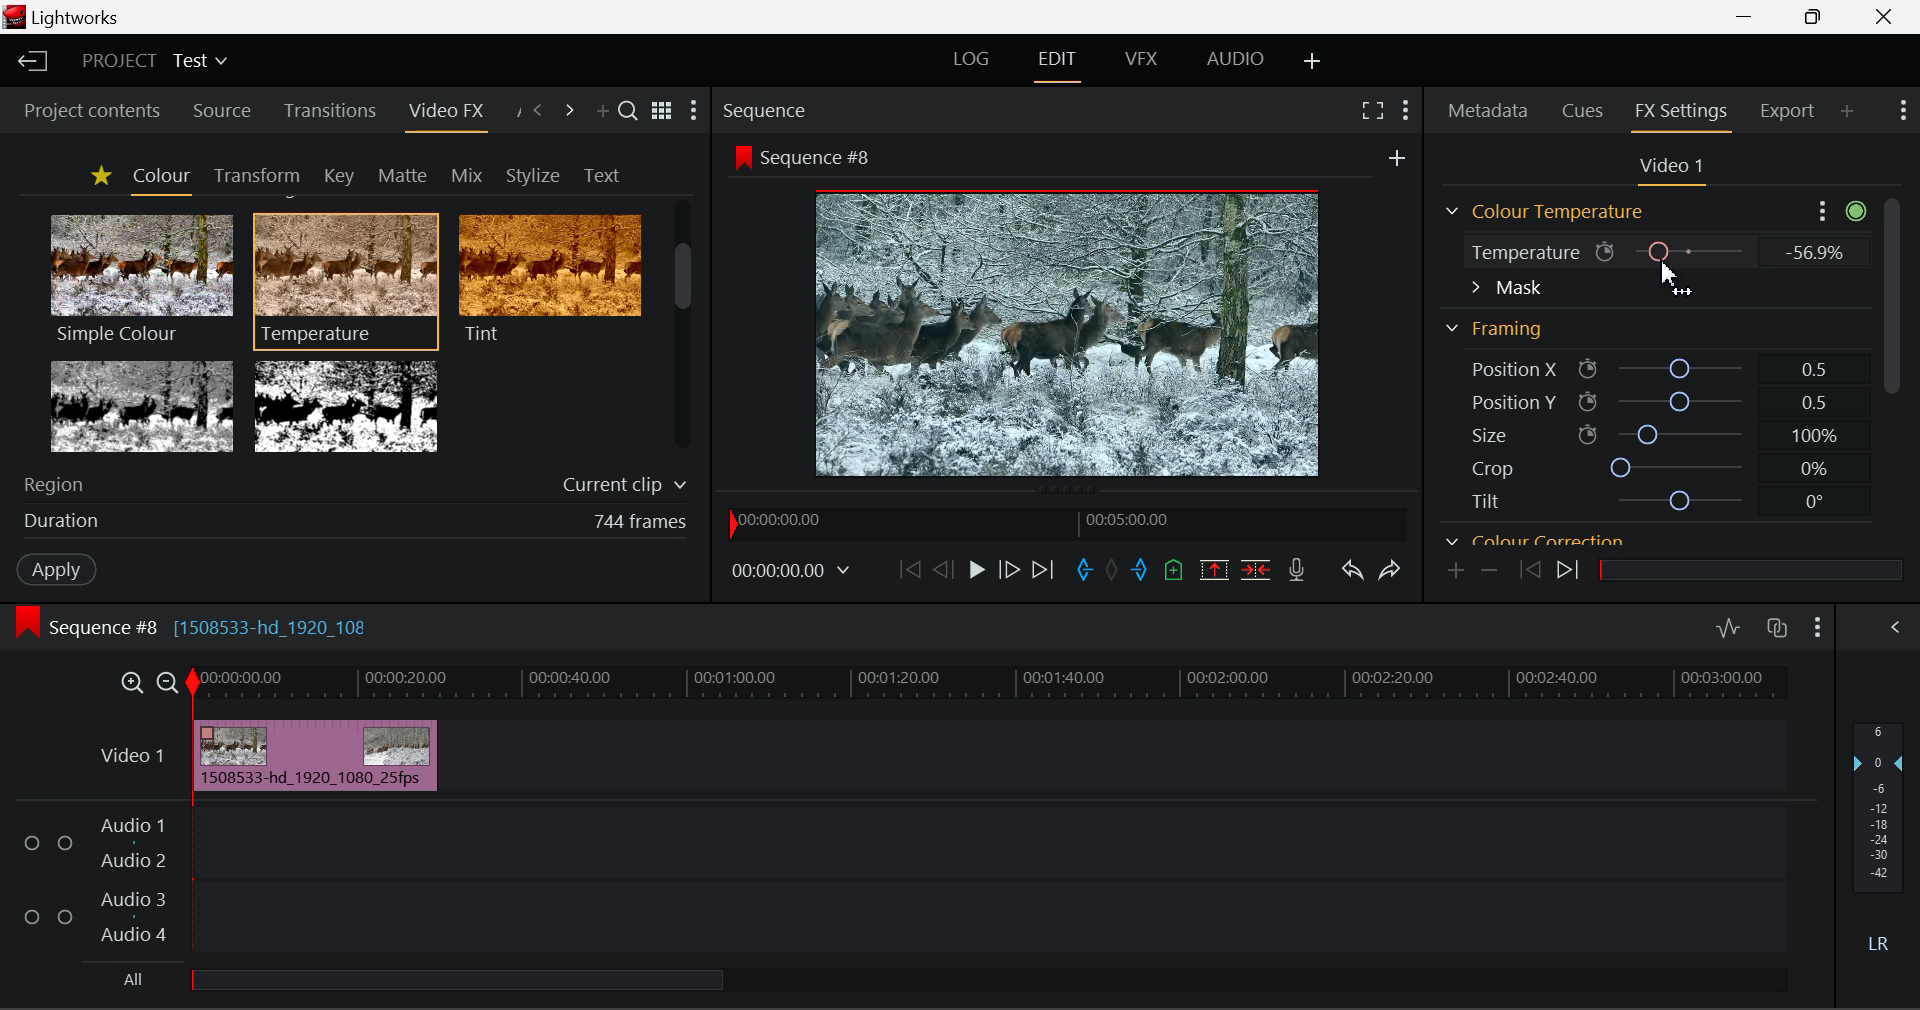  What do you see at coordinates (621, 486) in the screenshot?
I see `Current clip ` at bounding box center [621, 486].